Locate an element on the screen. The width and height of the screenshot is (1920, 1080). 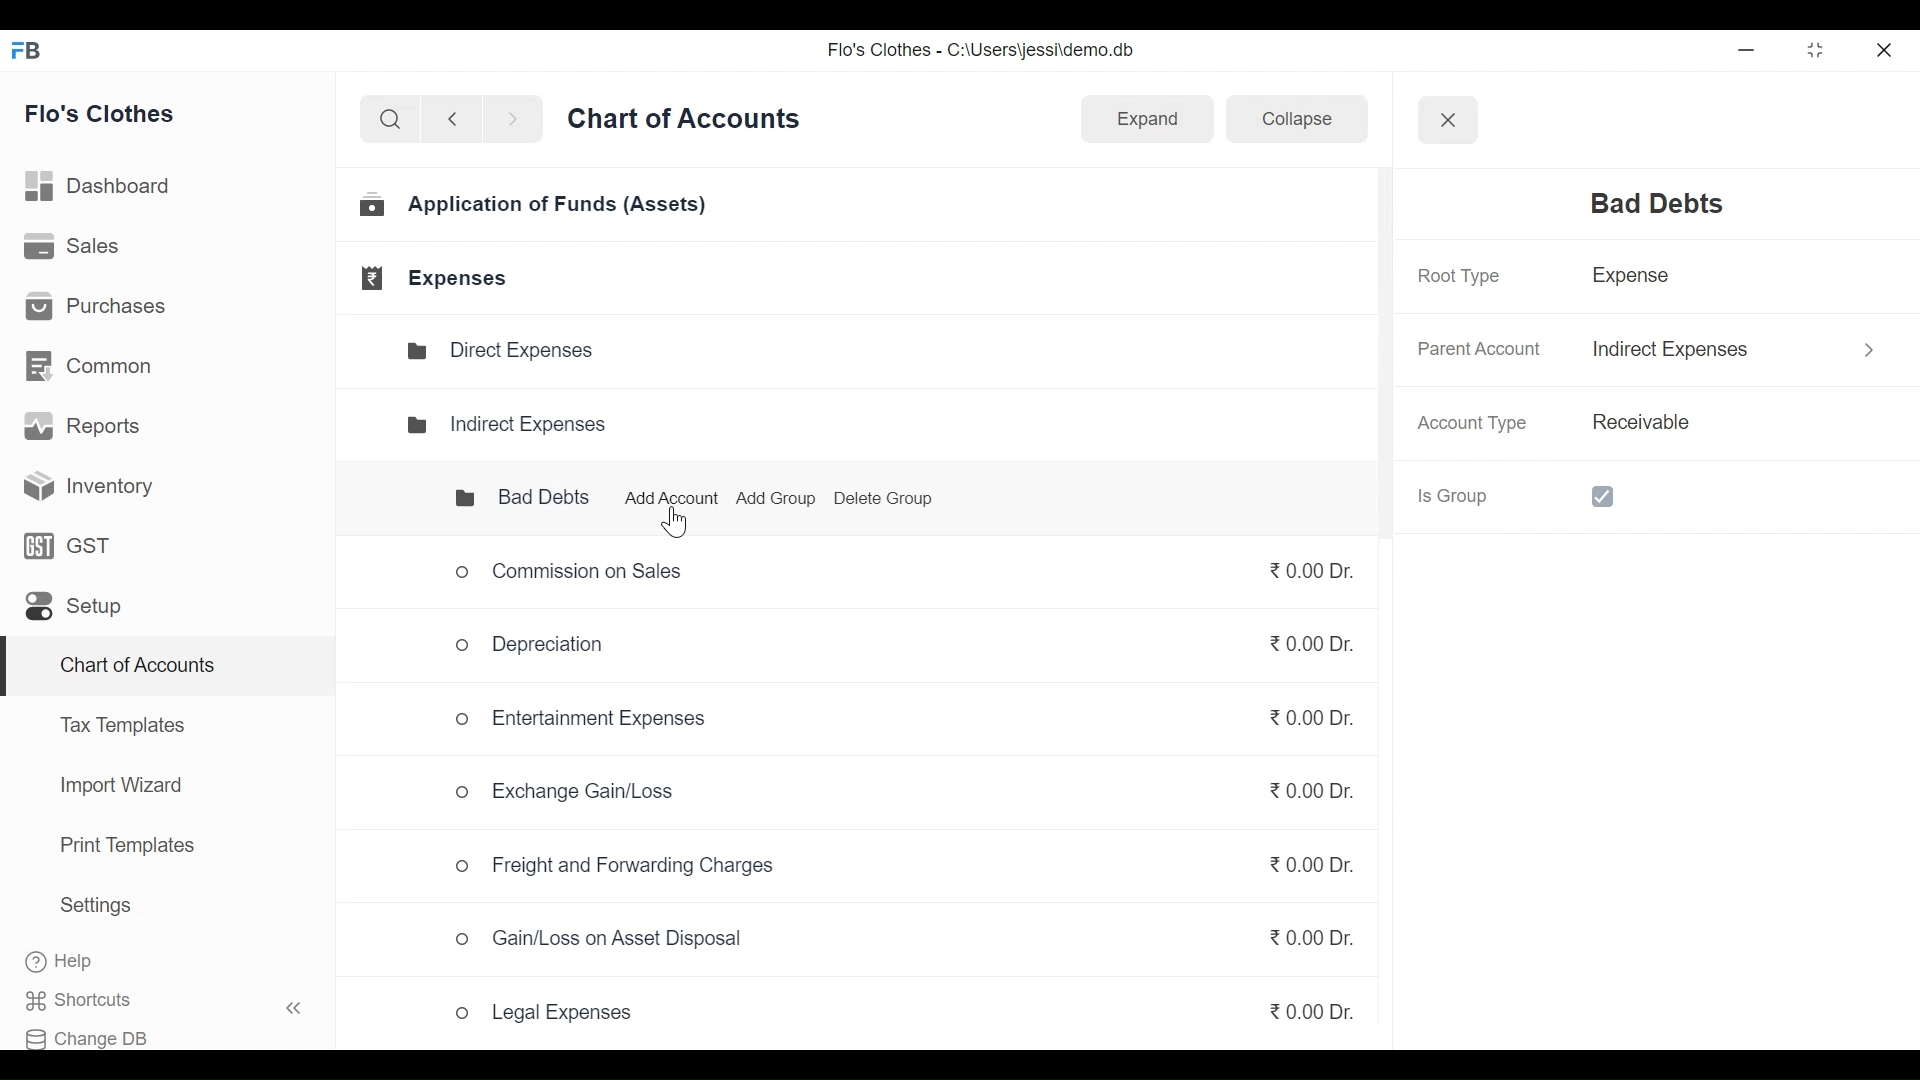
Expenses is located at coordinates (438, 278).